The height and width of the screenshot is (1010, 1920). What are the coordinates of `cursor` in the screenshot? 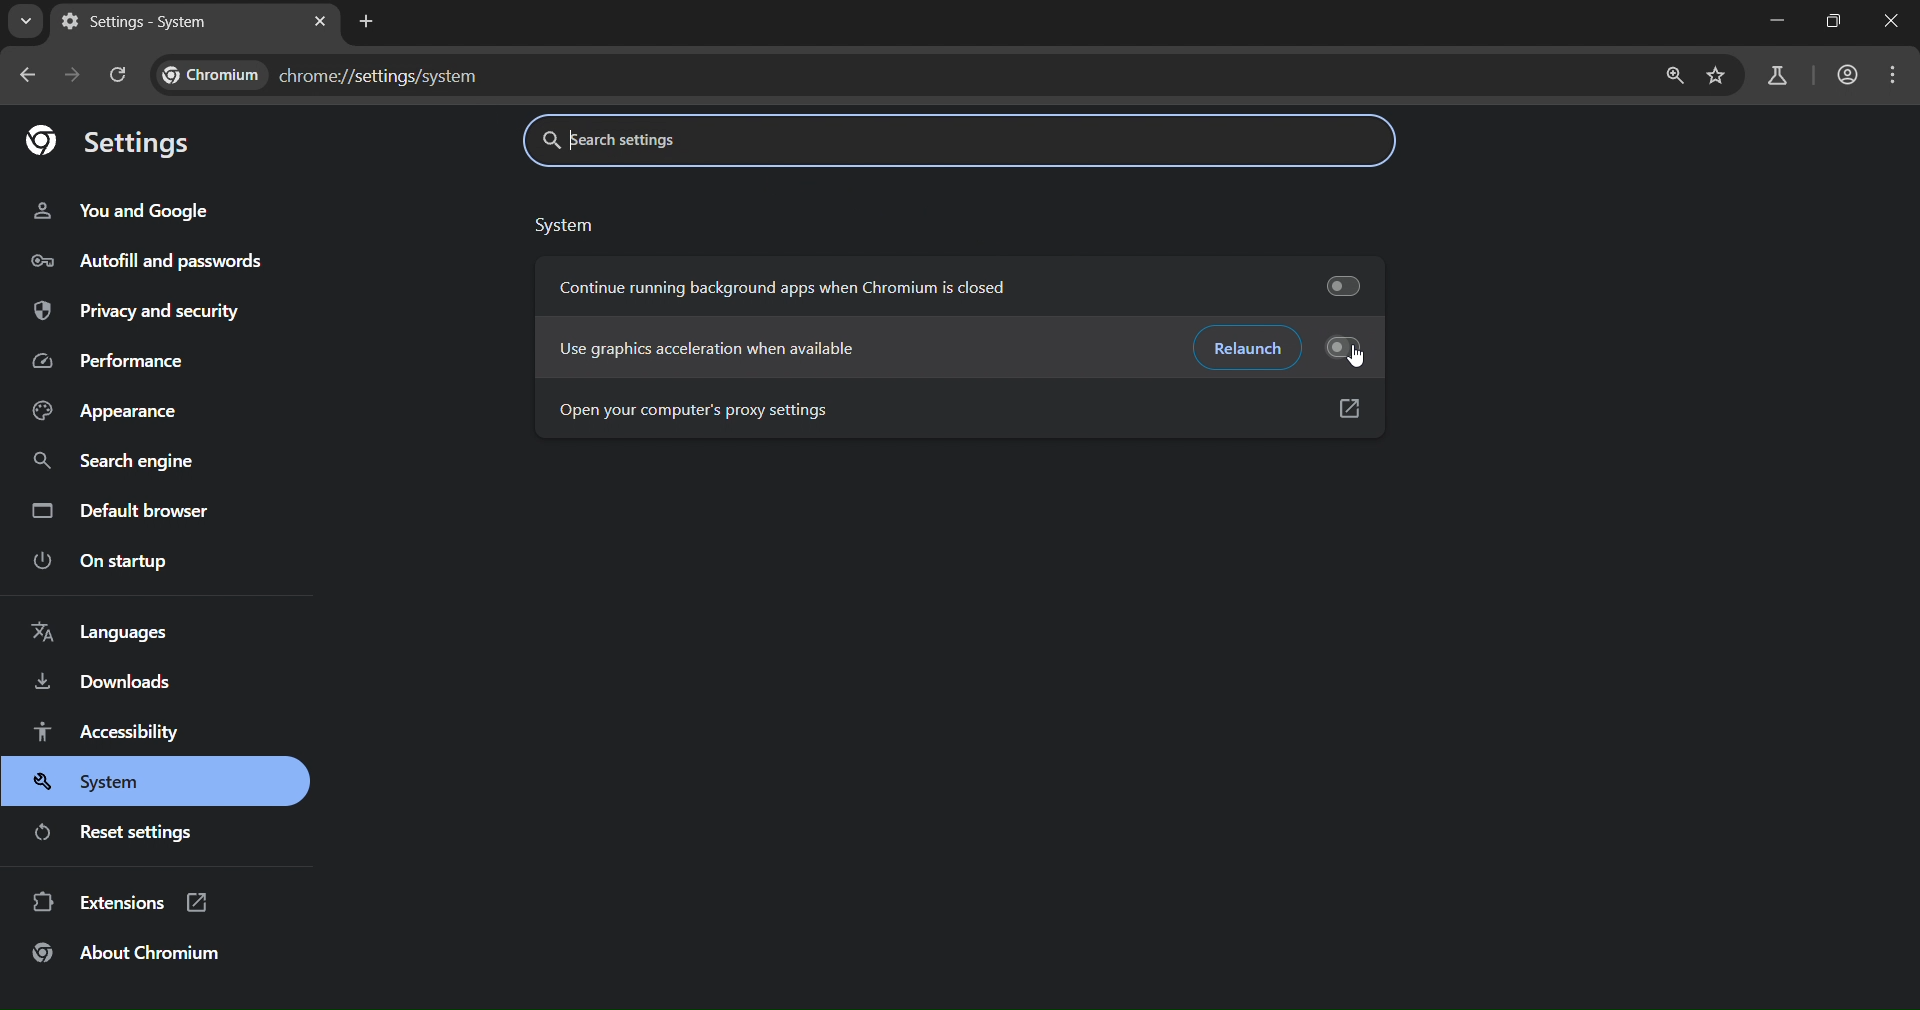 It's located at (1361, 358).